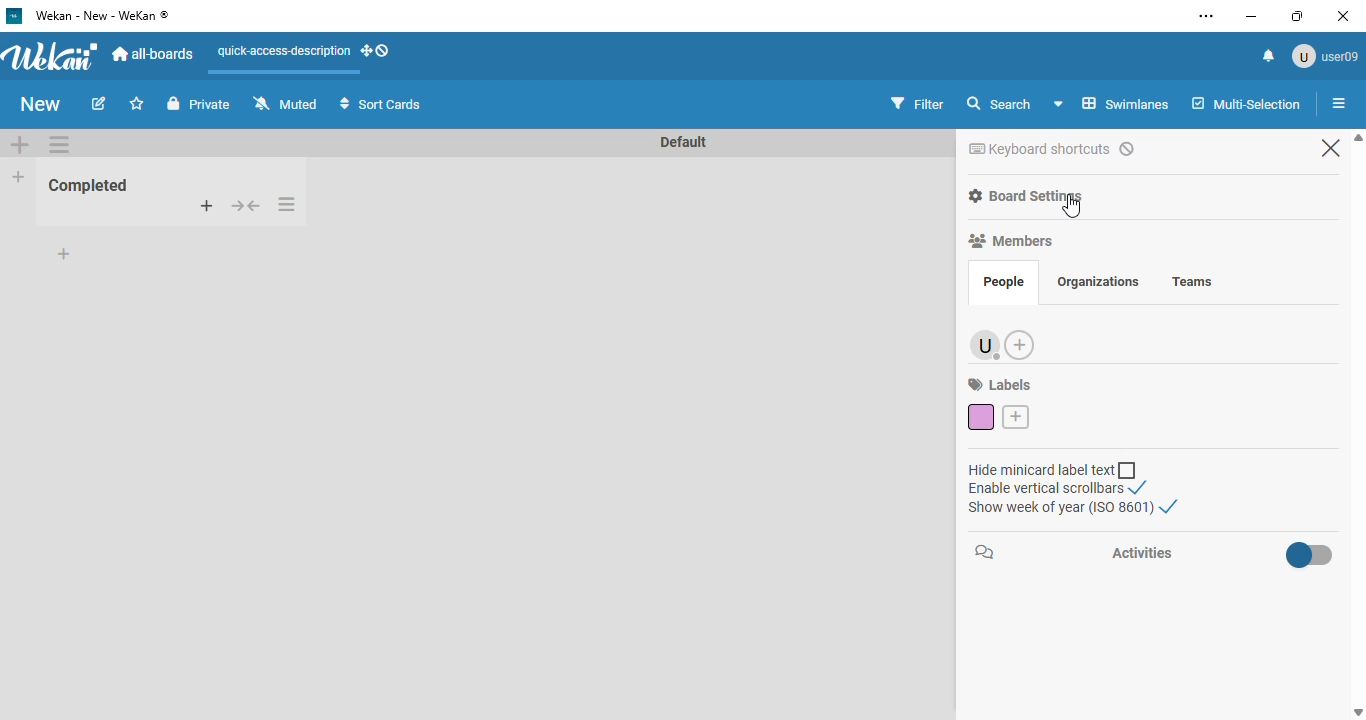 This screenshot has height=720, width=1366. I want to click on new, so click(42, 104).